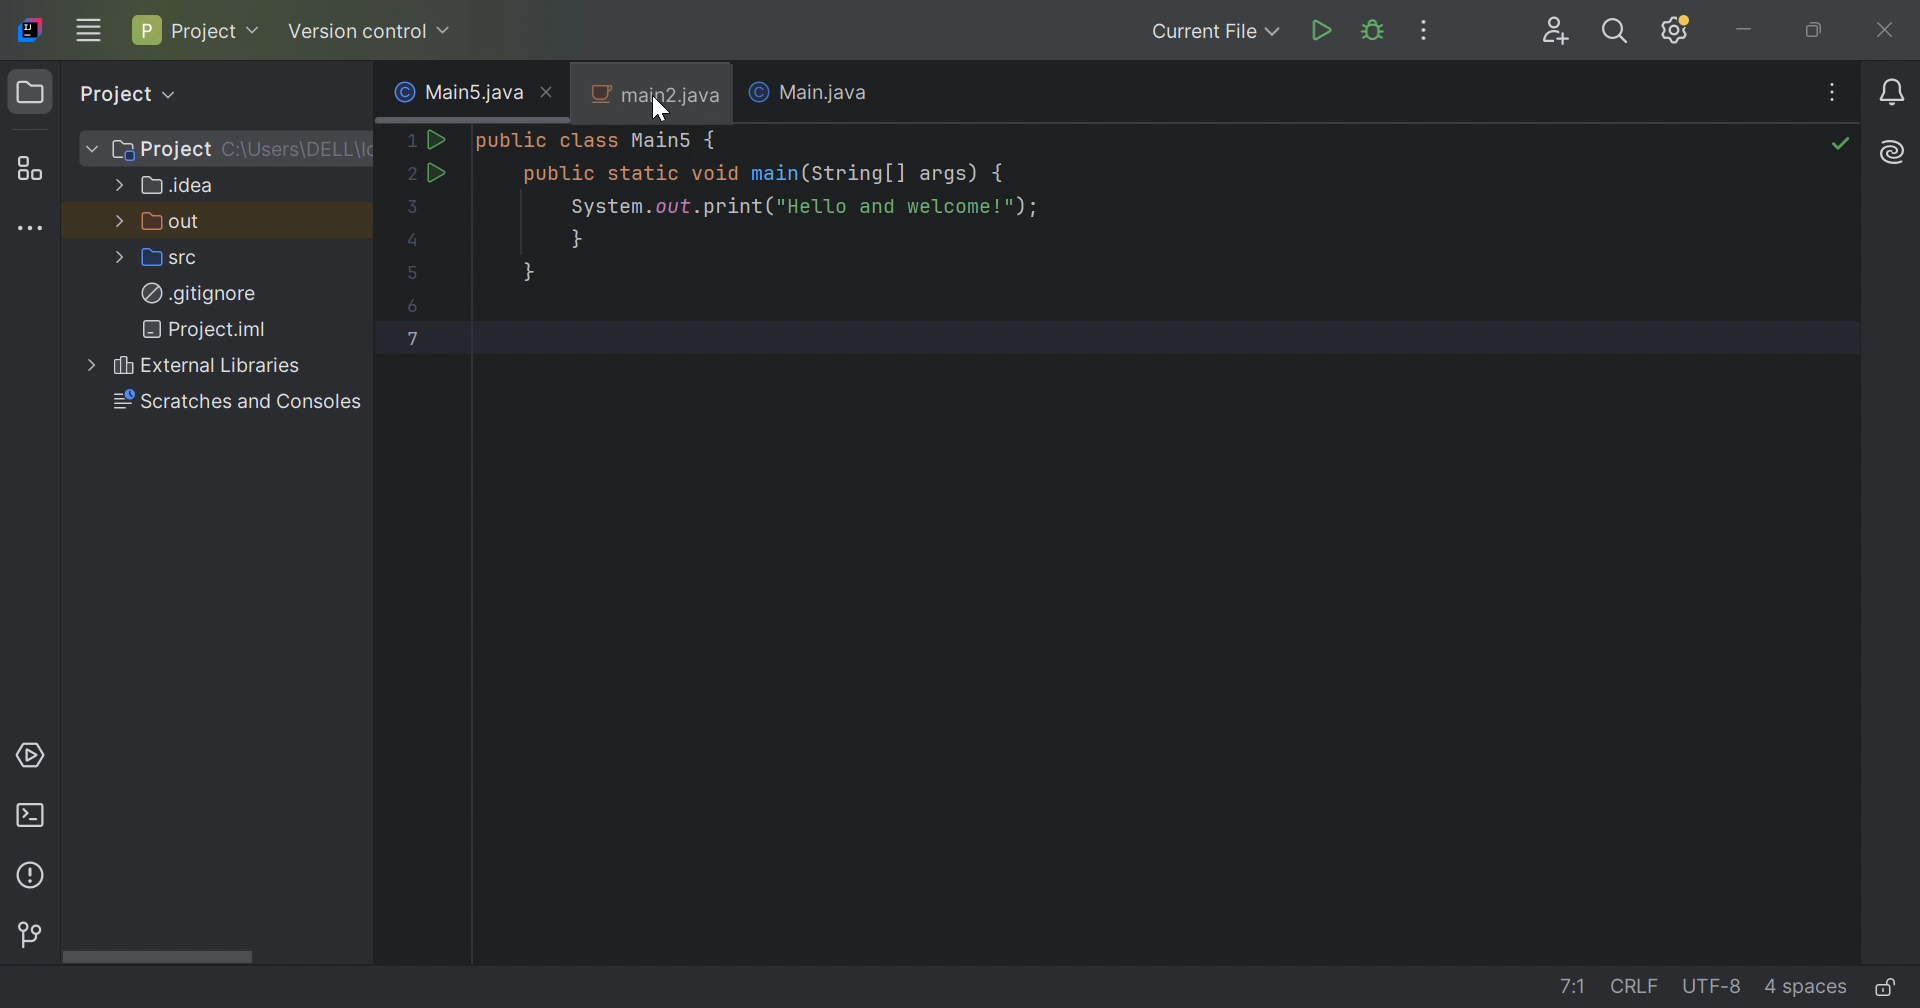 The width and height of the screenshot is (1920, 1008). I want to click on 3, so click(417, 208).